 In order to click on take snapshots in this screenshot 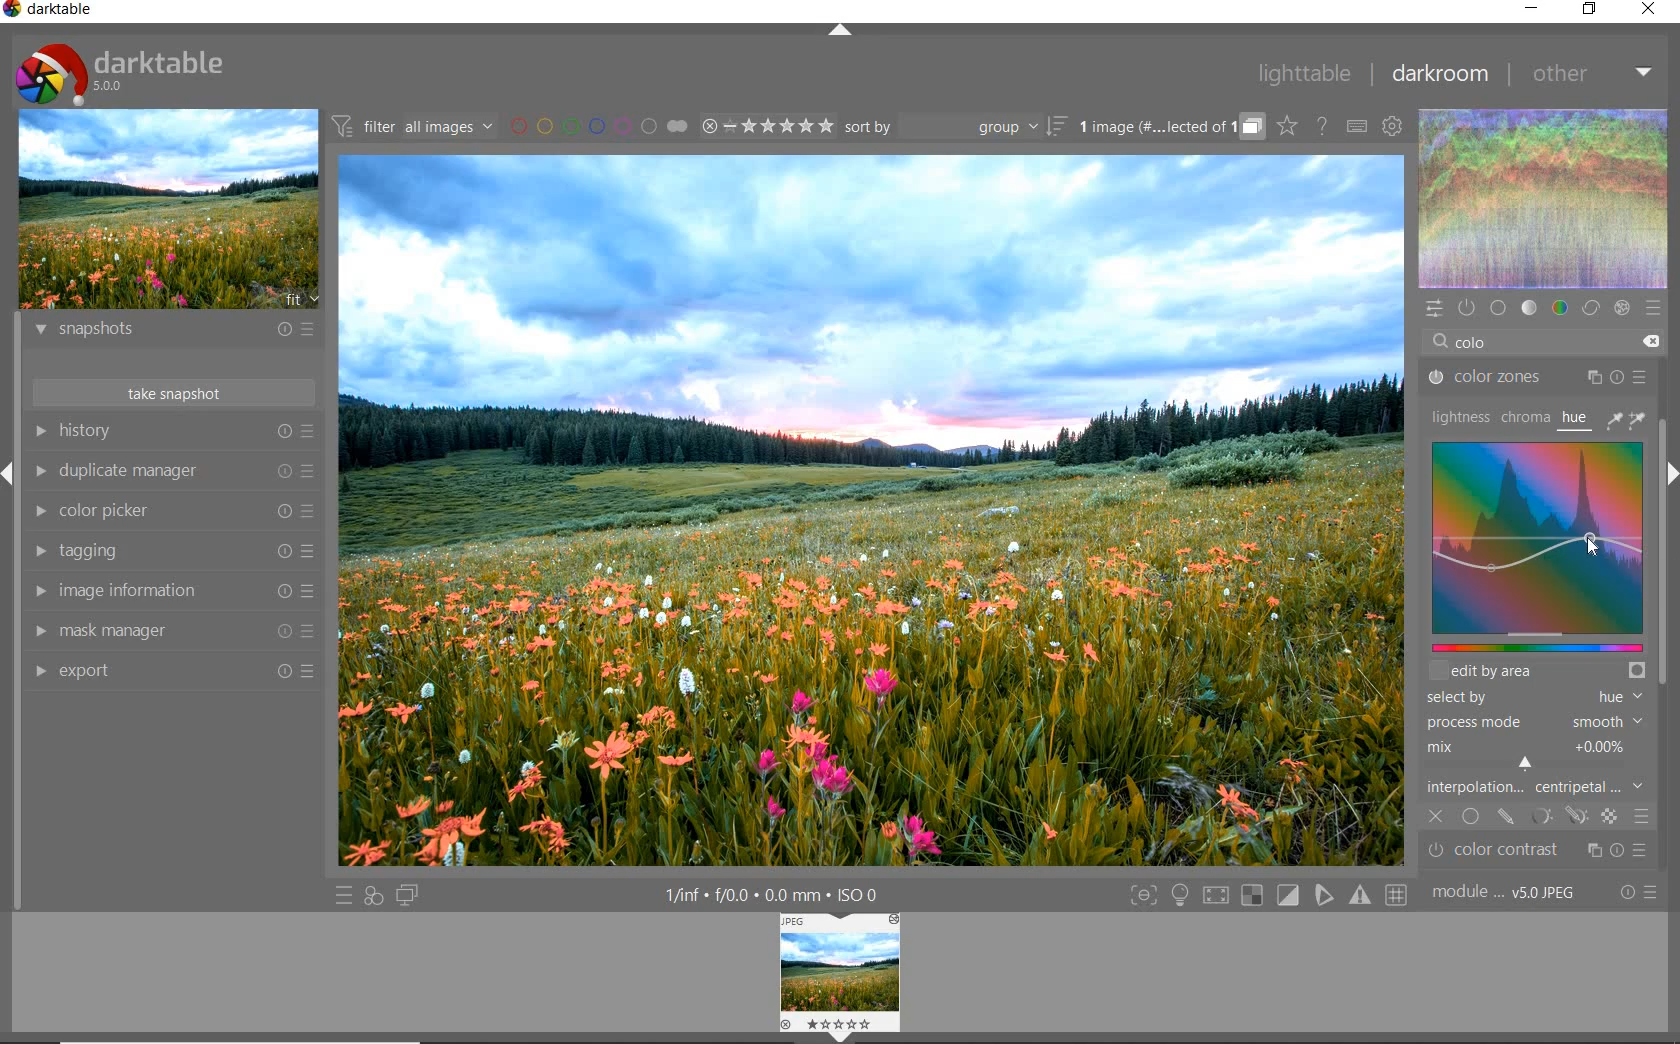, I will do `click(171, 392)`.